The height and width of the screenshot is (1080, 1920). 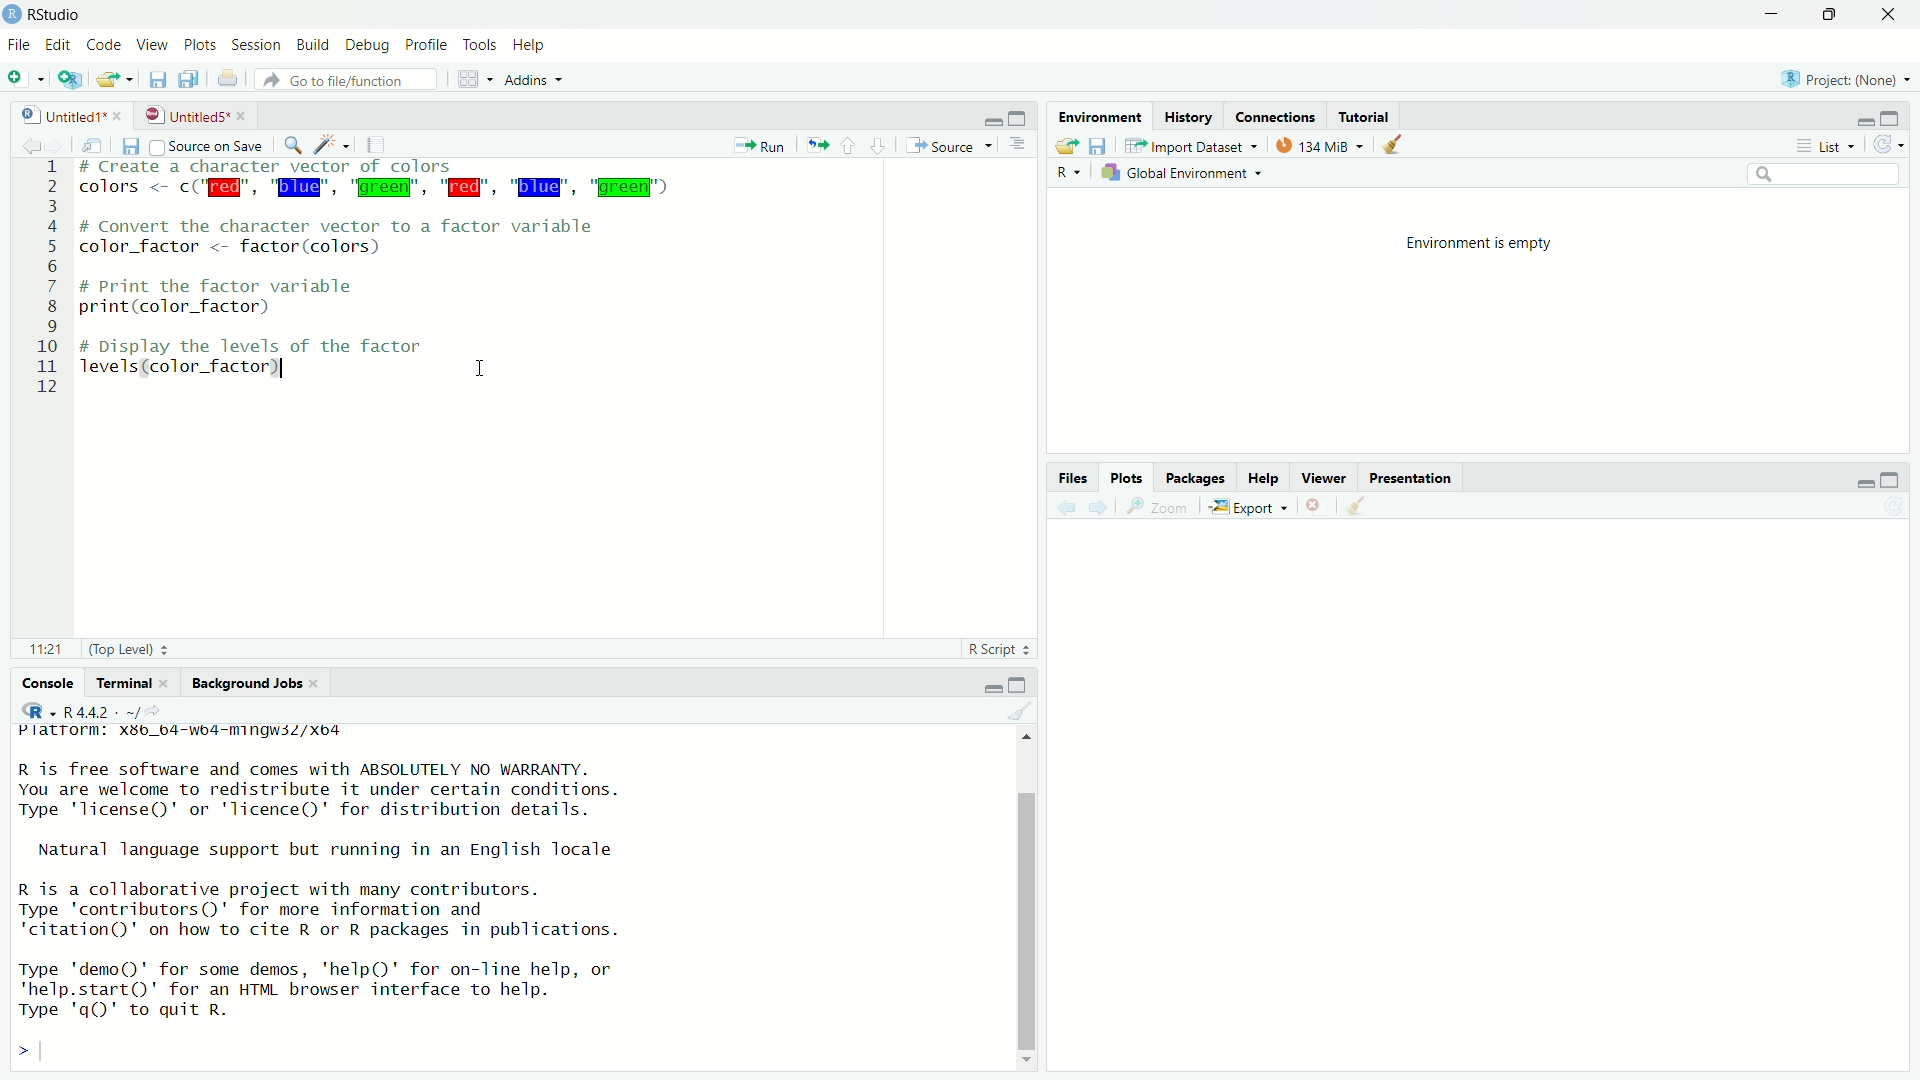 What do you see at coordinates (947, 146) in the screenshot?
I see `source` at bounding box center [947, 146].